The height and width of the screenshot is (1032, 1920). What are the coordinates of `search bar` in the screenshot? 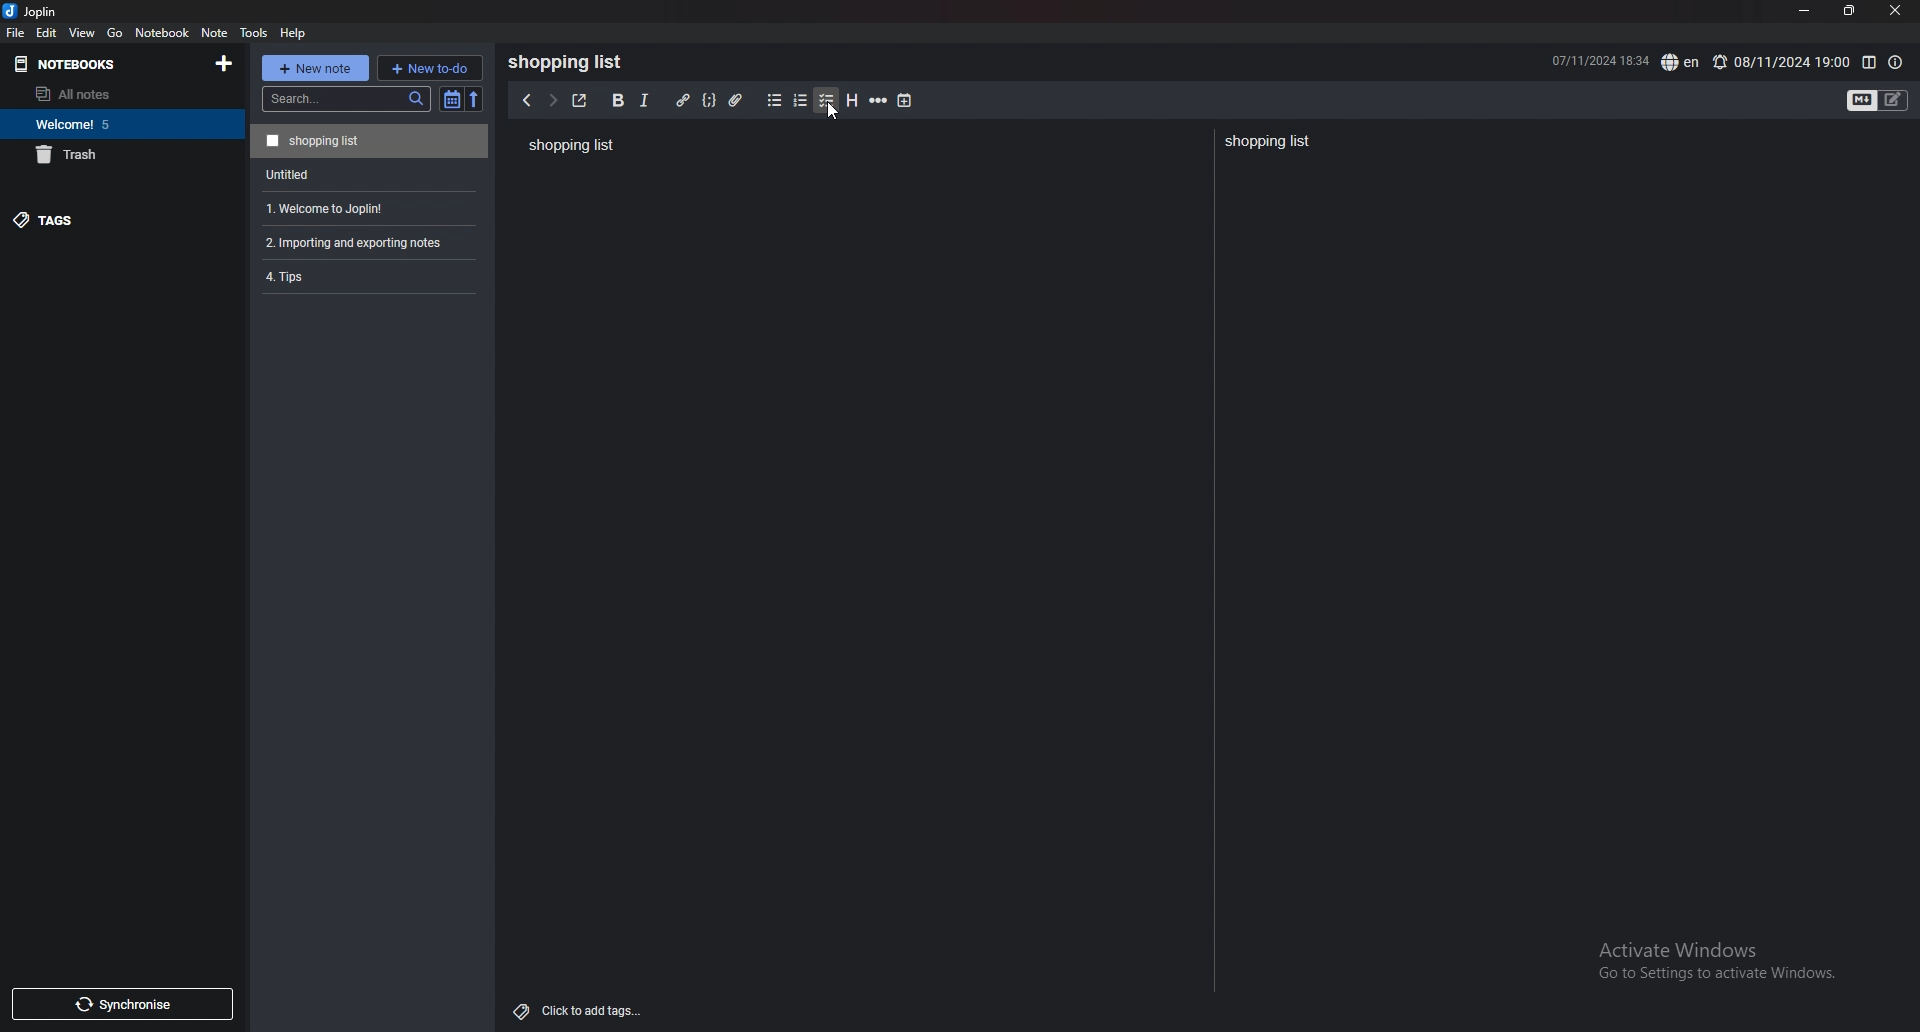 It's located at (346, 99).